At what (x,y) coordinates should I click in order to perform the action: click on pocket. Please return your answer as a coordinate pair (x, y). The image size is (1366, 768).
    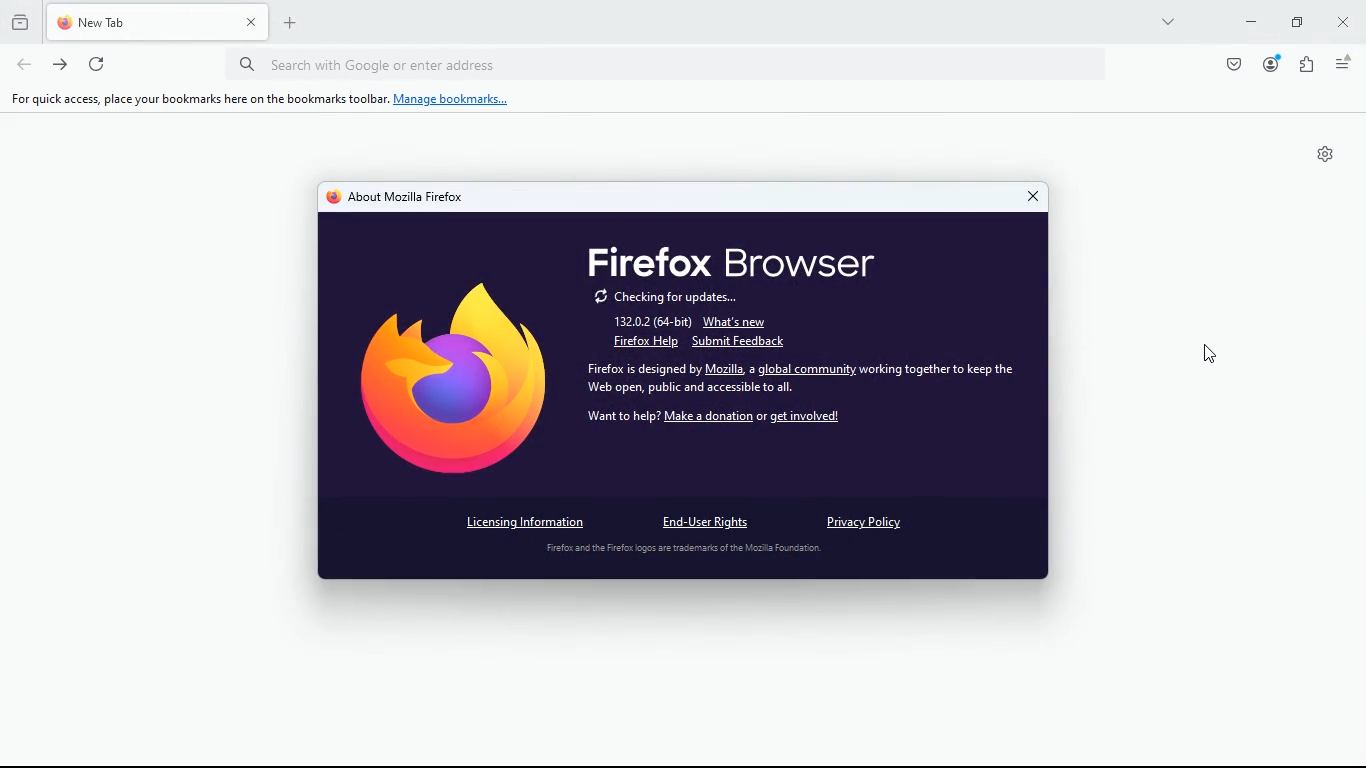
    Looking at the image, I should click on (1235, 64).